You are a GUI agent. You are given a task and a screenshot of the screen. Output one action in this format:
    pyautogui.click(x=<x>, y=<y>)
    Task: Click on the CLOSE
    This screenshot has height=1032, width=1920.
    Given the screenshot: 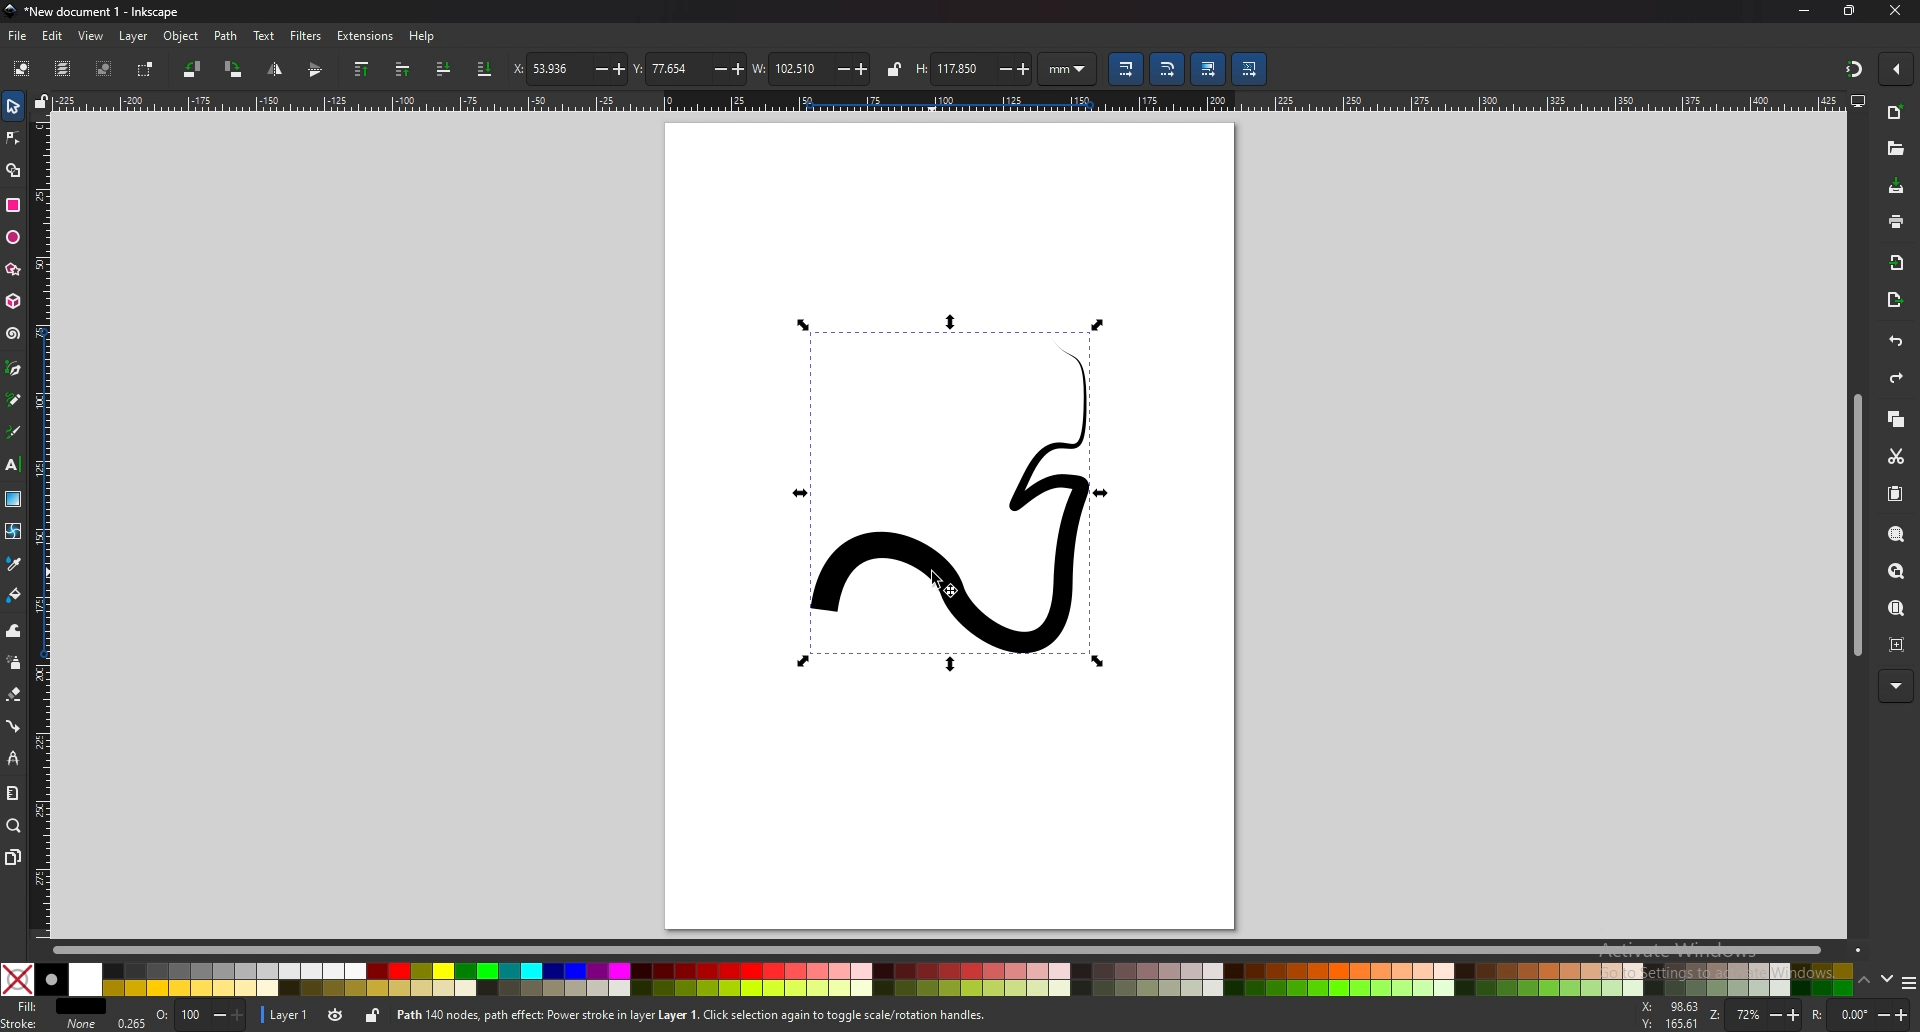 What is the action you would take?
    pyautogui.click(x=1890, y=12)
    